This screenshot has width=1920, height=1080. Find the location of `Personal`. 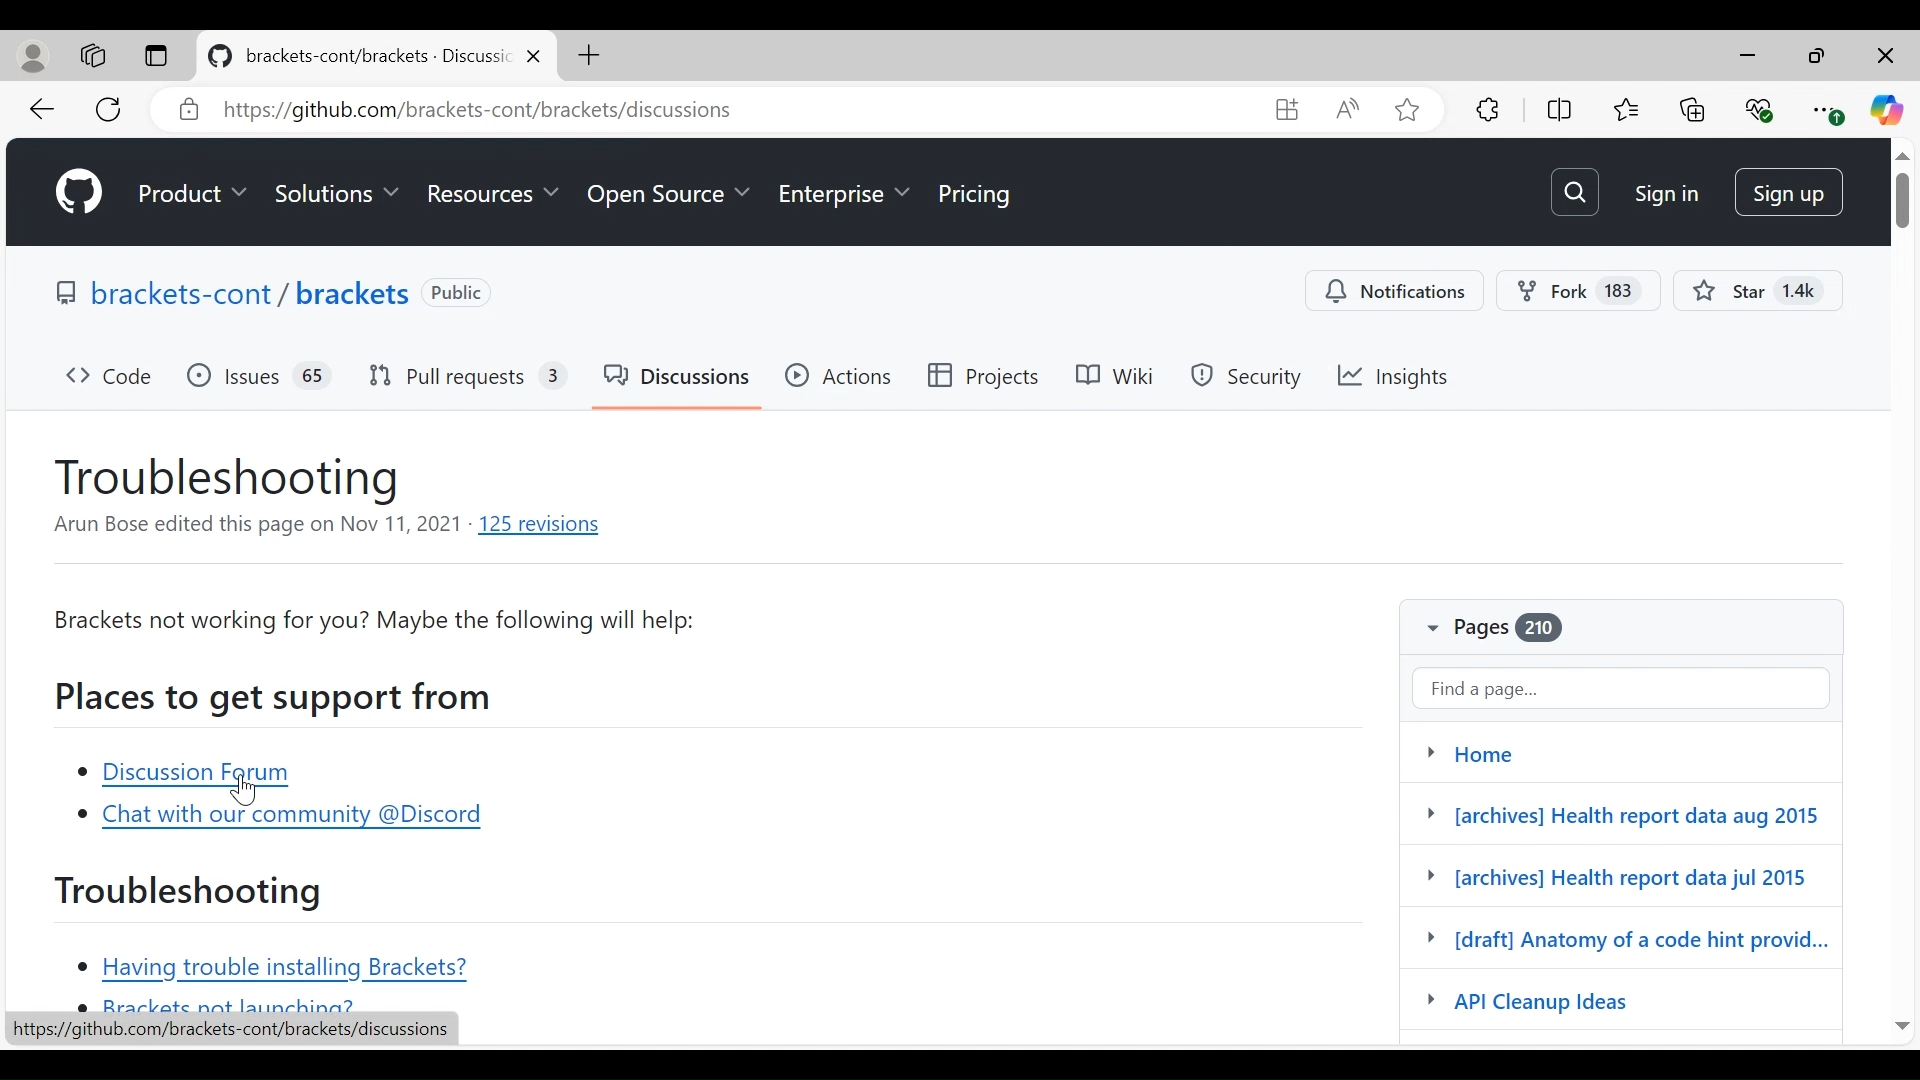

Personal is located at coordinates (34, 57).